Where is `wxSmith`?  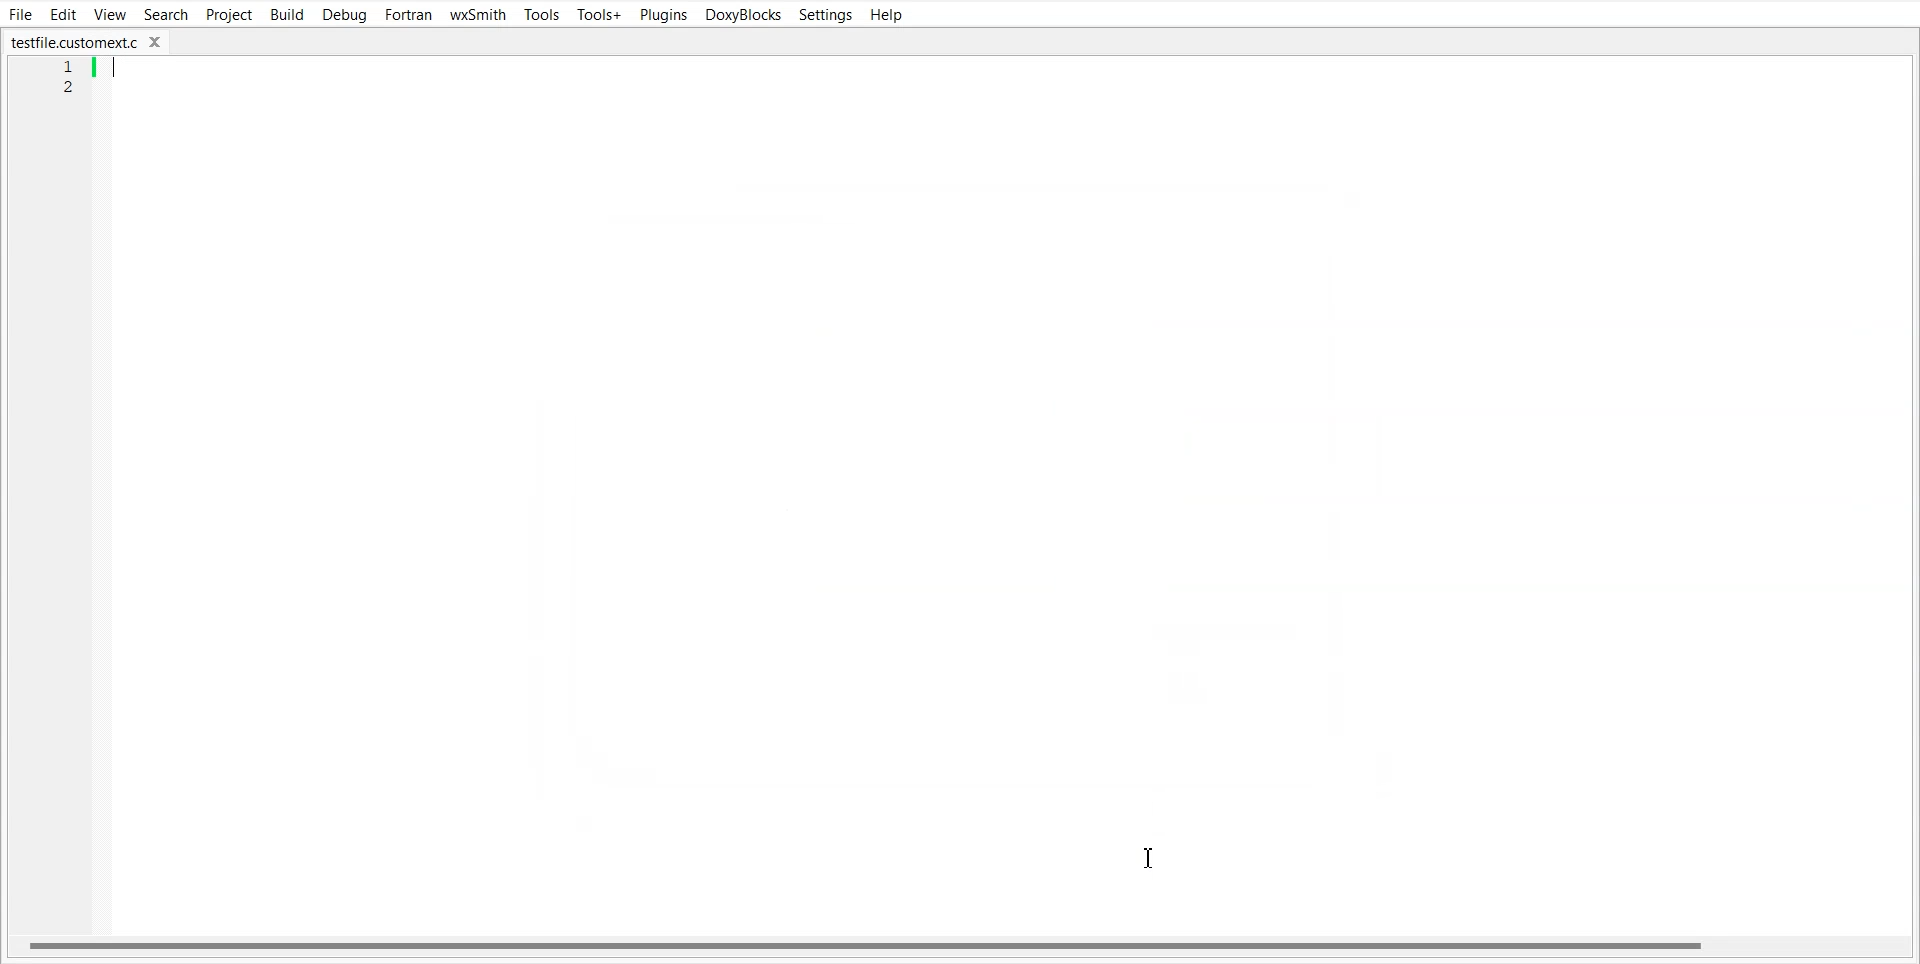
wxSmith is located at coordinates (479, 14).